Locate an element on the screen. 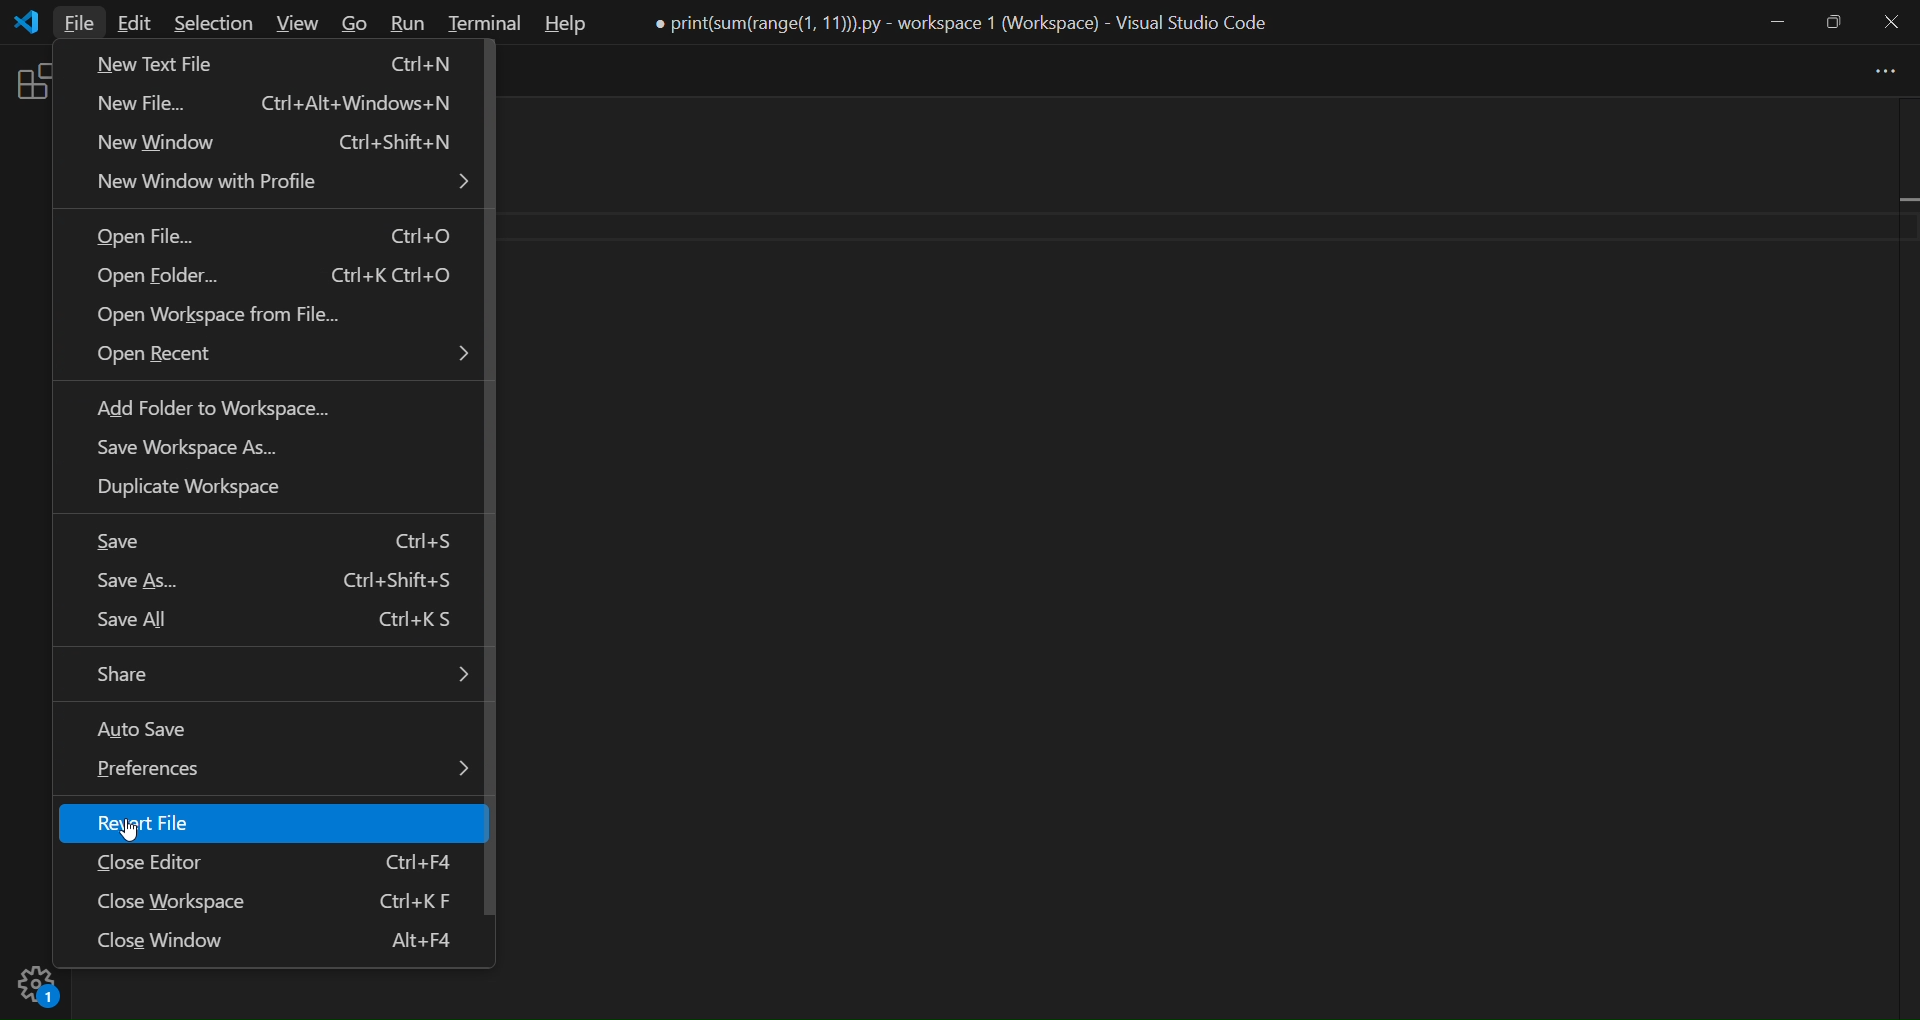 This screenshot has height=1020, width=1920. save as is located at coordinates (284, 583).